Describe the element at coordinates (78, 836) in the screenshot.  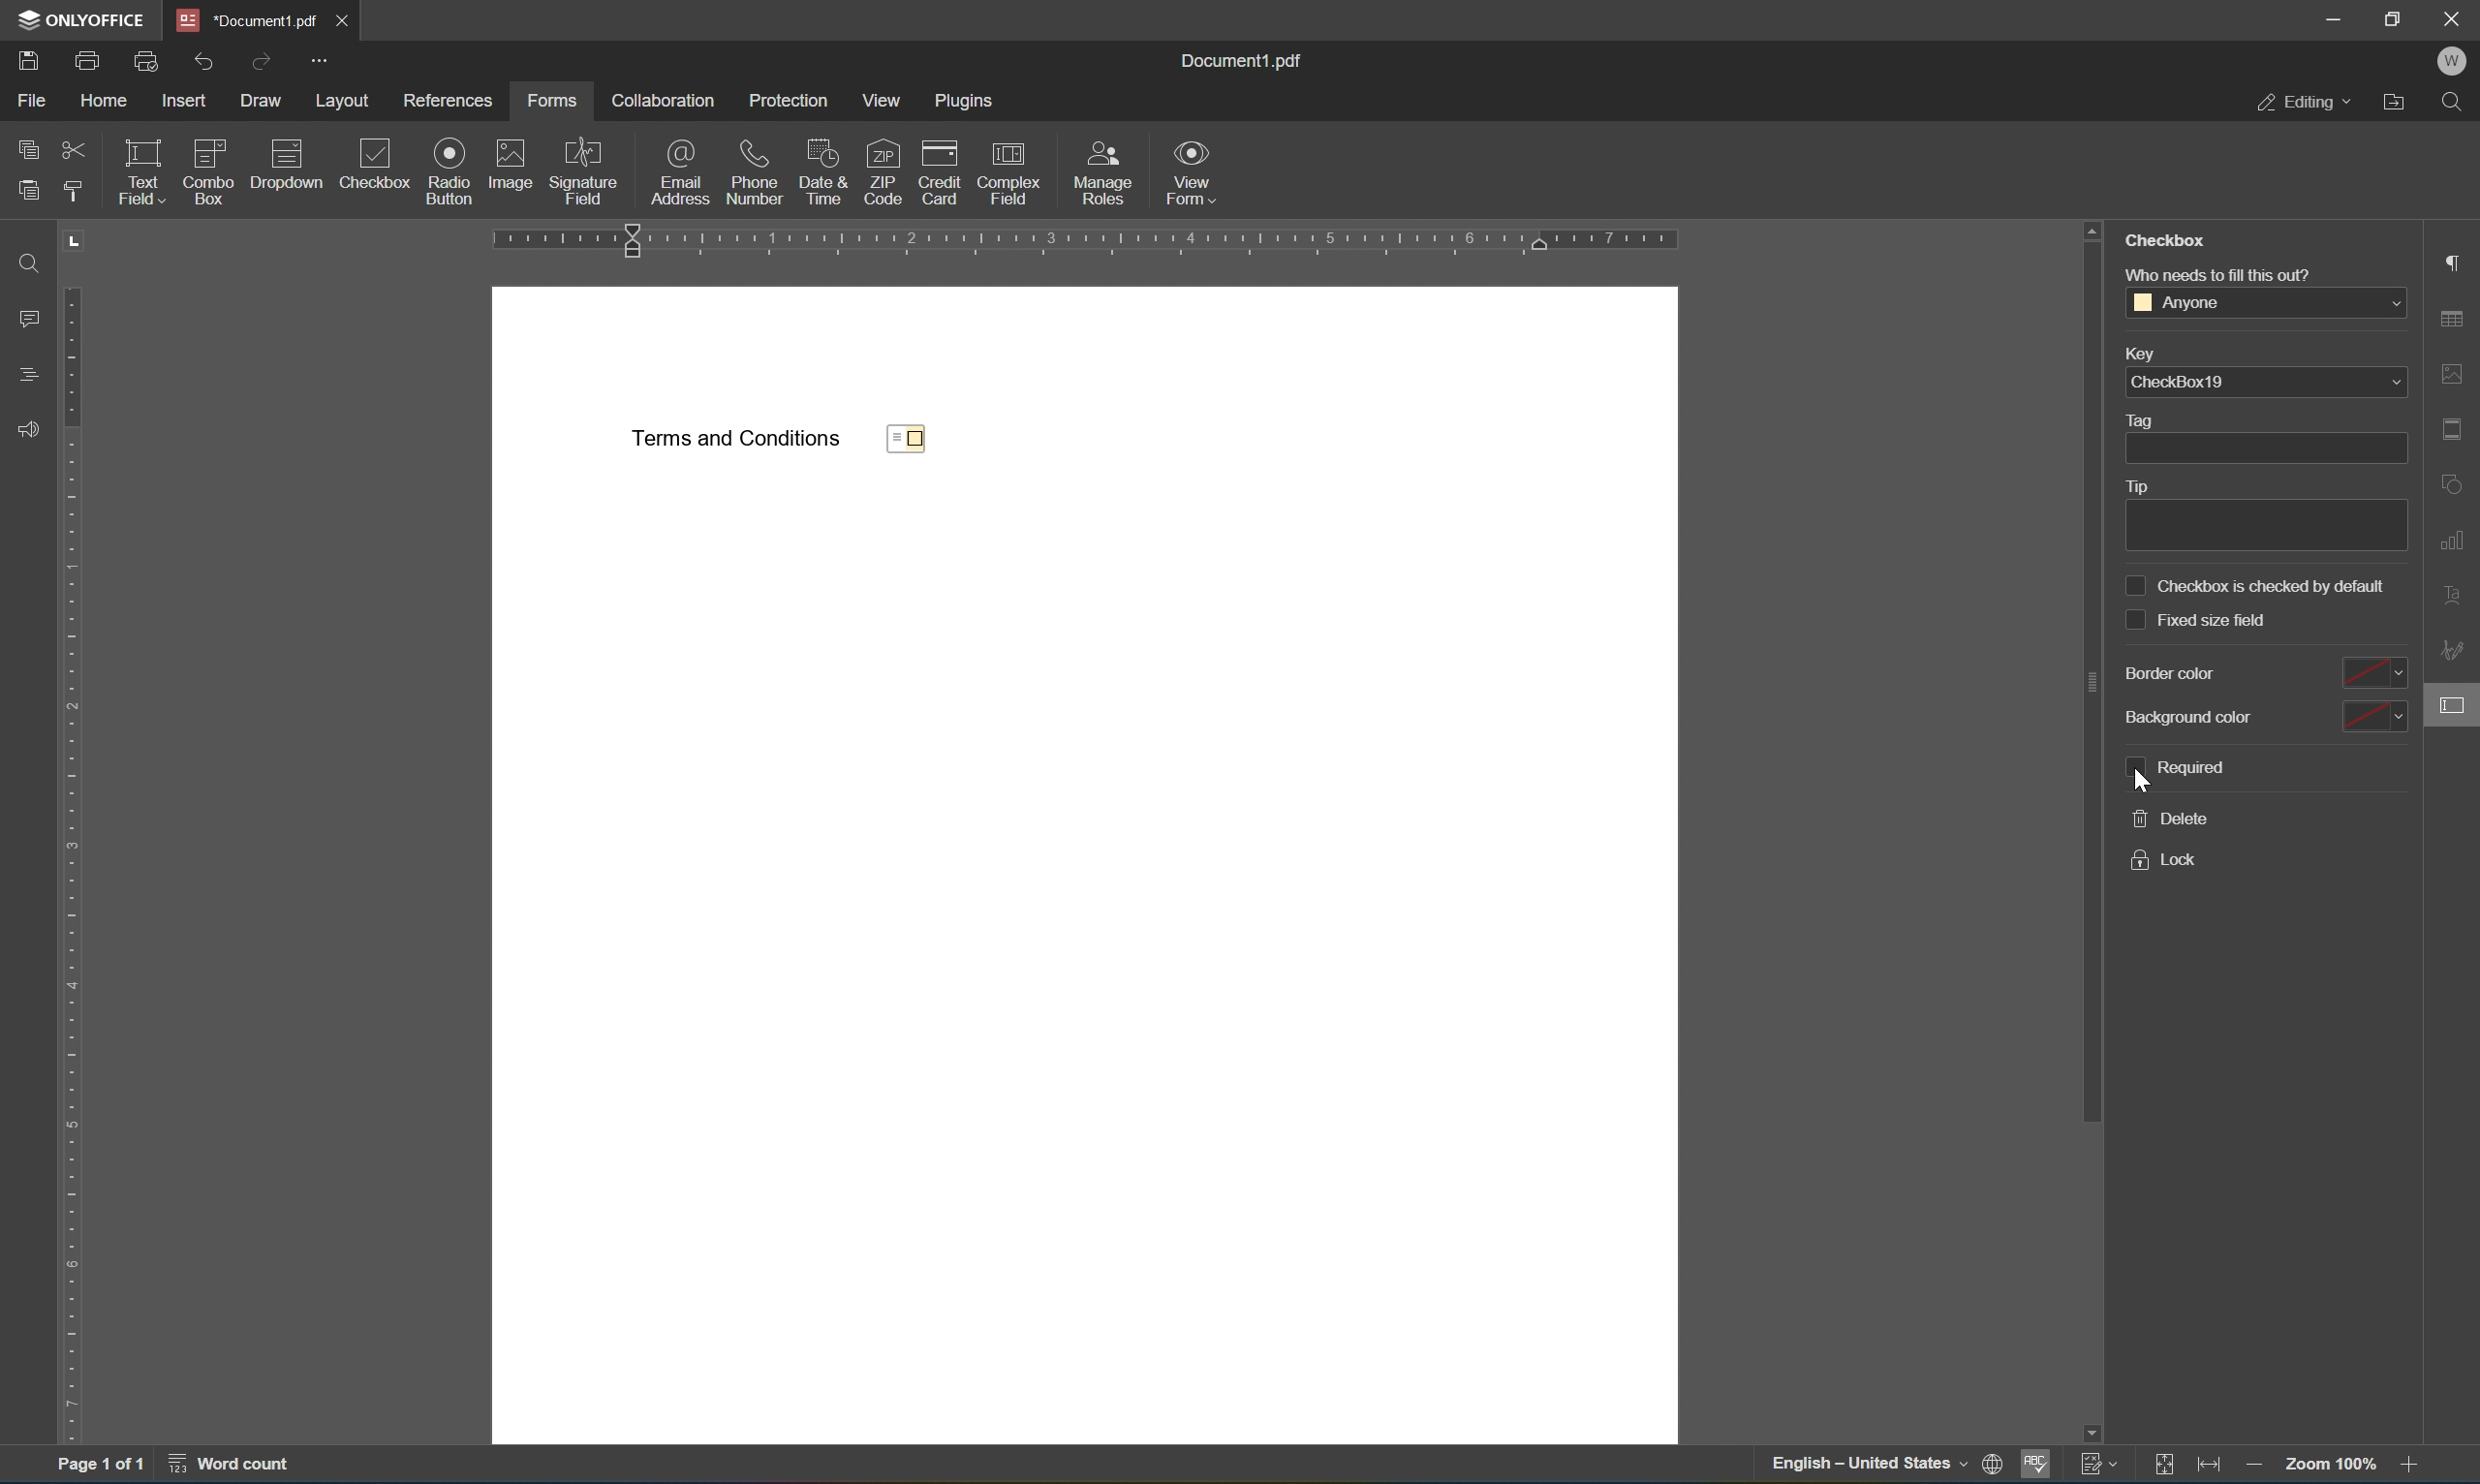
I see `ruler` at that location.